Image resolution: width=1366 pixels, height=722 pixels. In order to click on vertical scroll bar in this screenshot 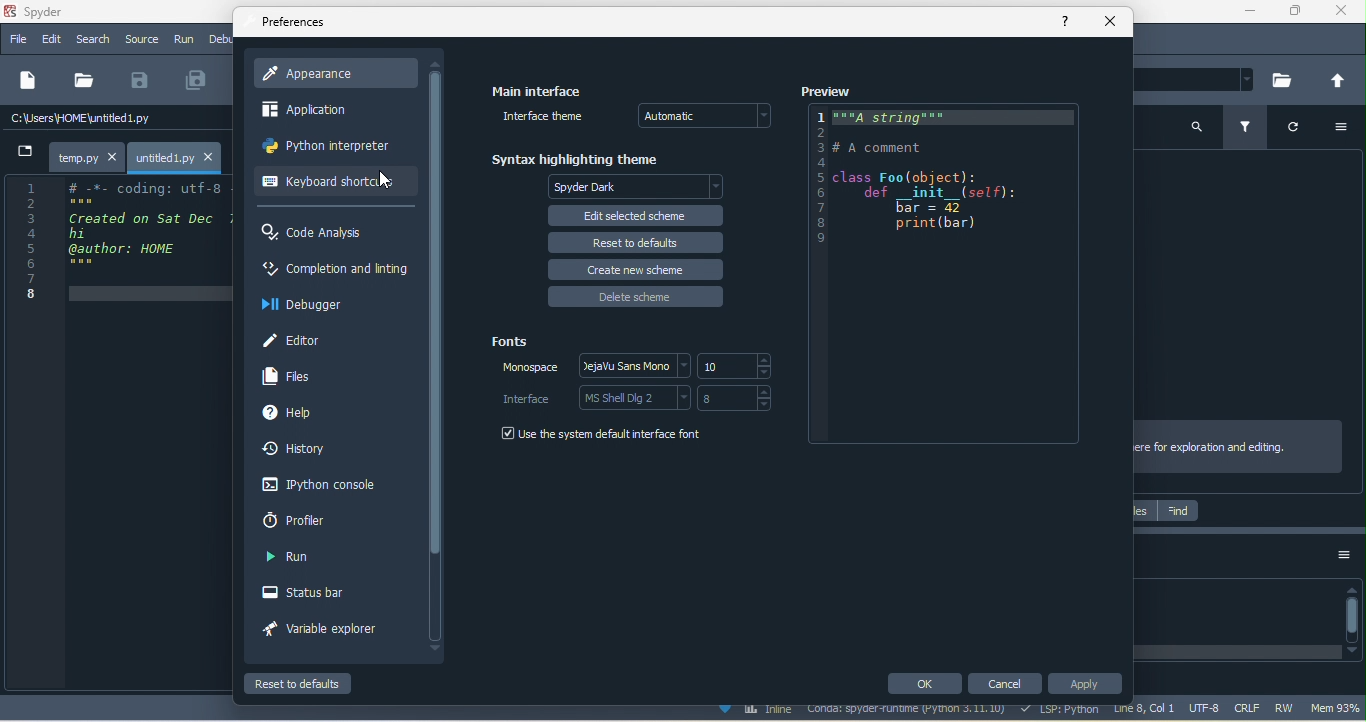, I will do `click(1352, 618)`.